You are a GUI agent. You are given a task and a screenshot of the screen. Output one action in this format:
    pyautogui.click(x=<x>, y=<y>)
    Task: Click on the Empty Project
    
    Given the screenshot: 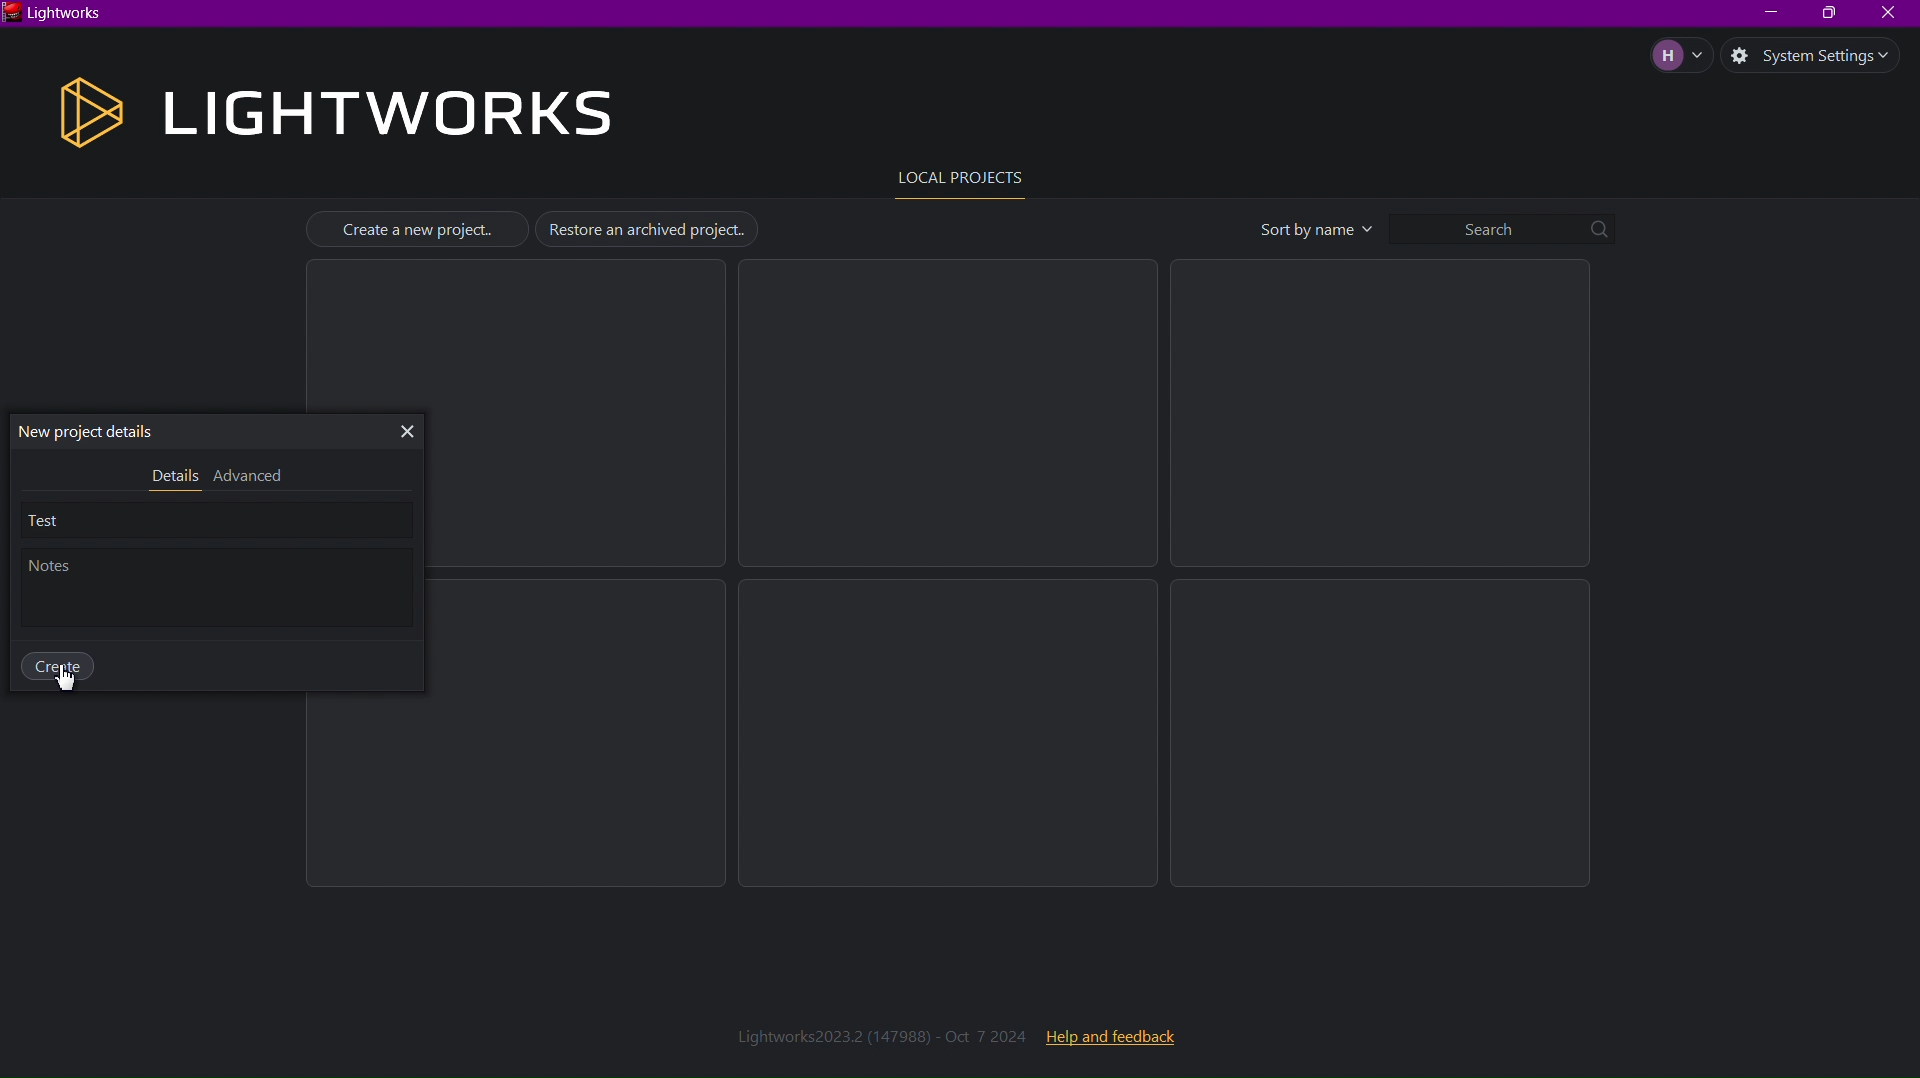 What is the action you would take?
    pyautogui.click(x=951, y=733)
    